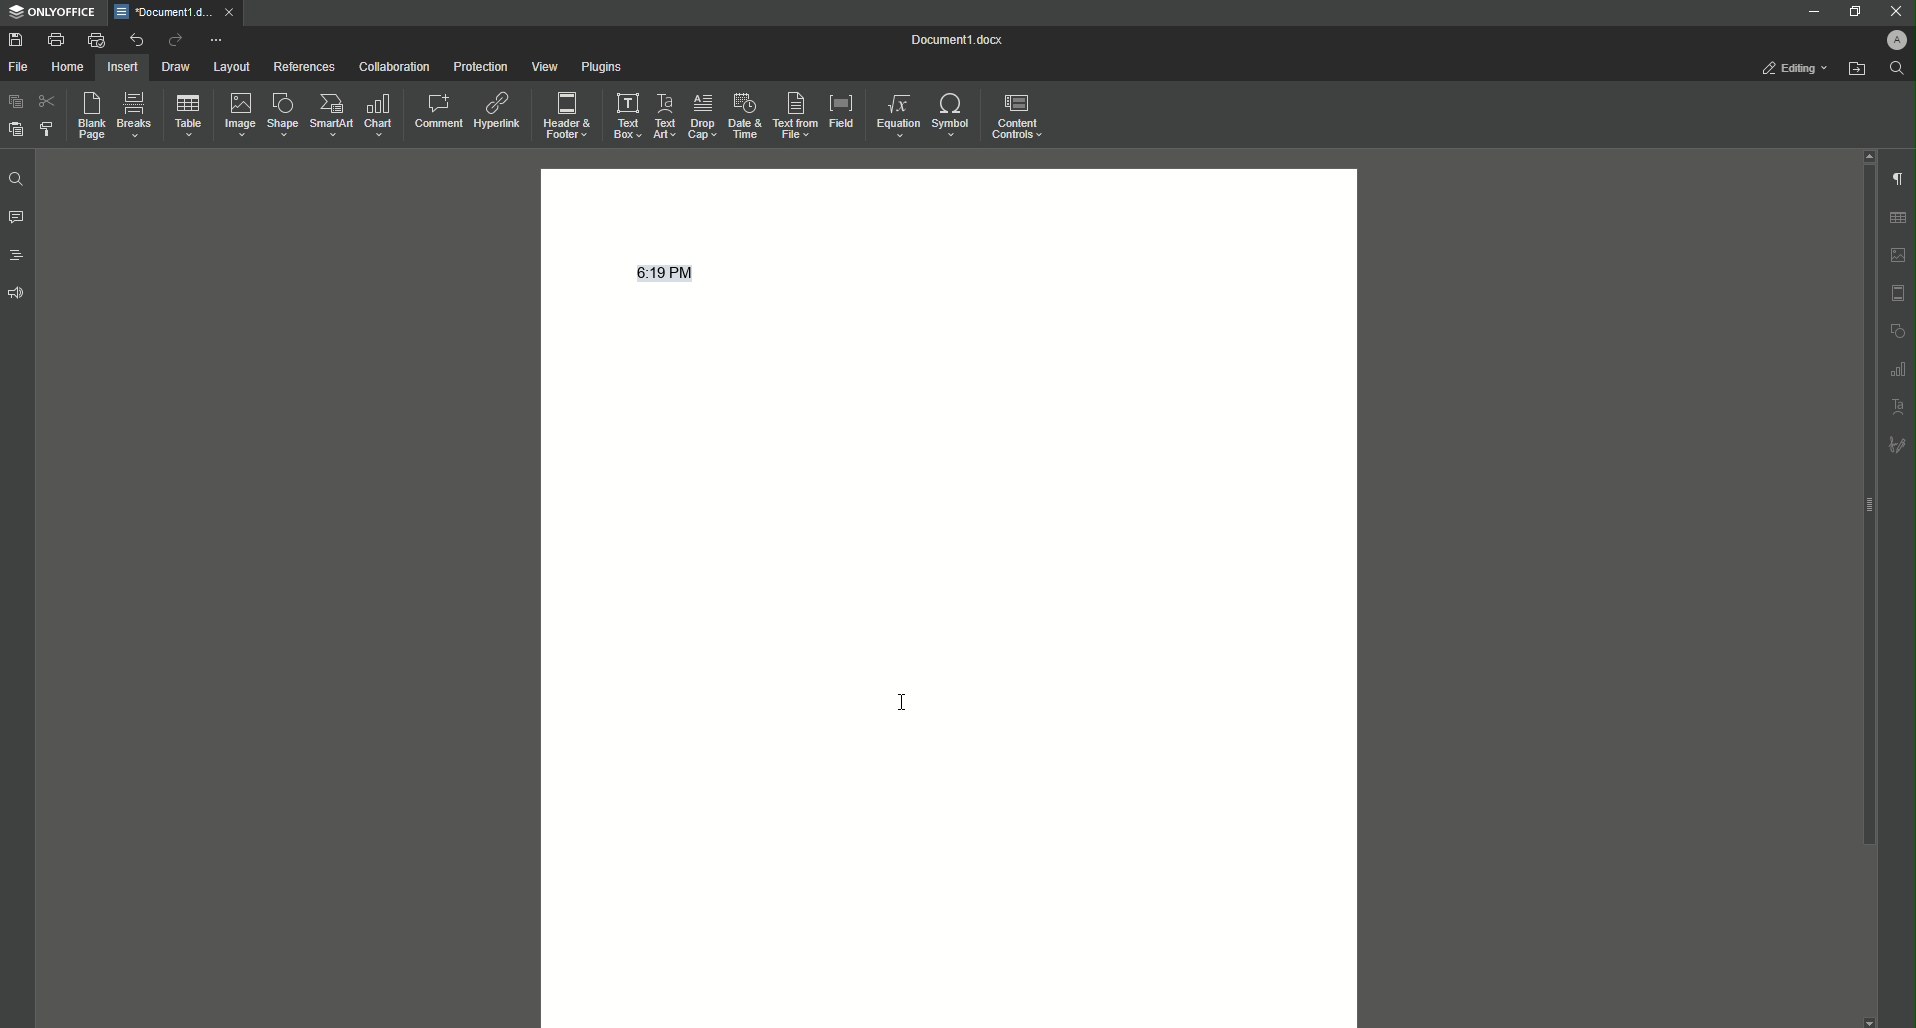 The width and height of the screenshot is (1916, 1028). What do you see at coordinates (235, 114) in the screenshot?
I see `Image` at bounding box center [235, 114].